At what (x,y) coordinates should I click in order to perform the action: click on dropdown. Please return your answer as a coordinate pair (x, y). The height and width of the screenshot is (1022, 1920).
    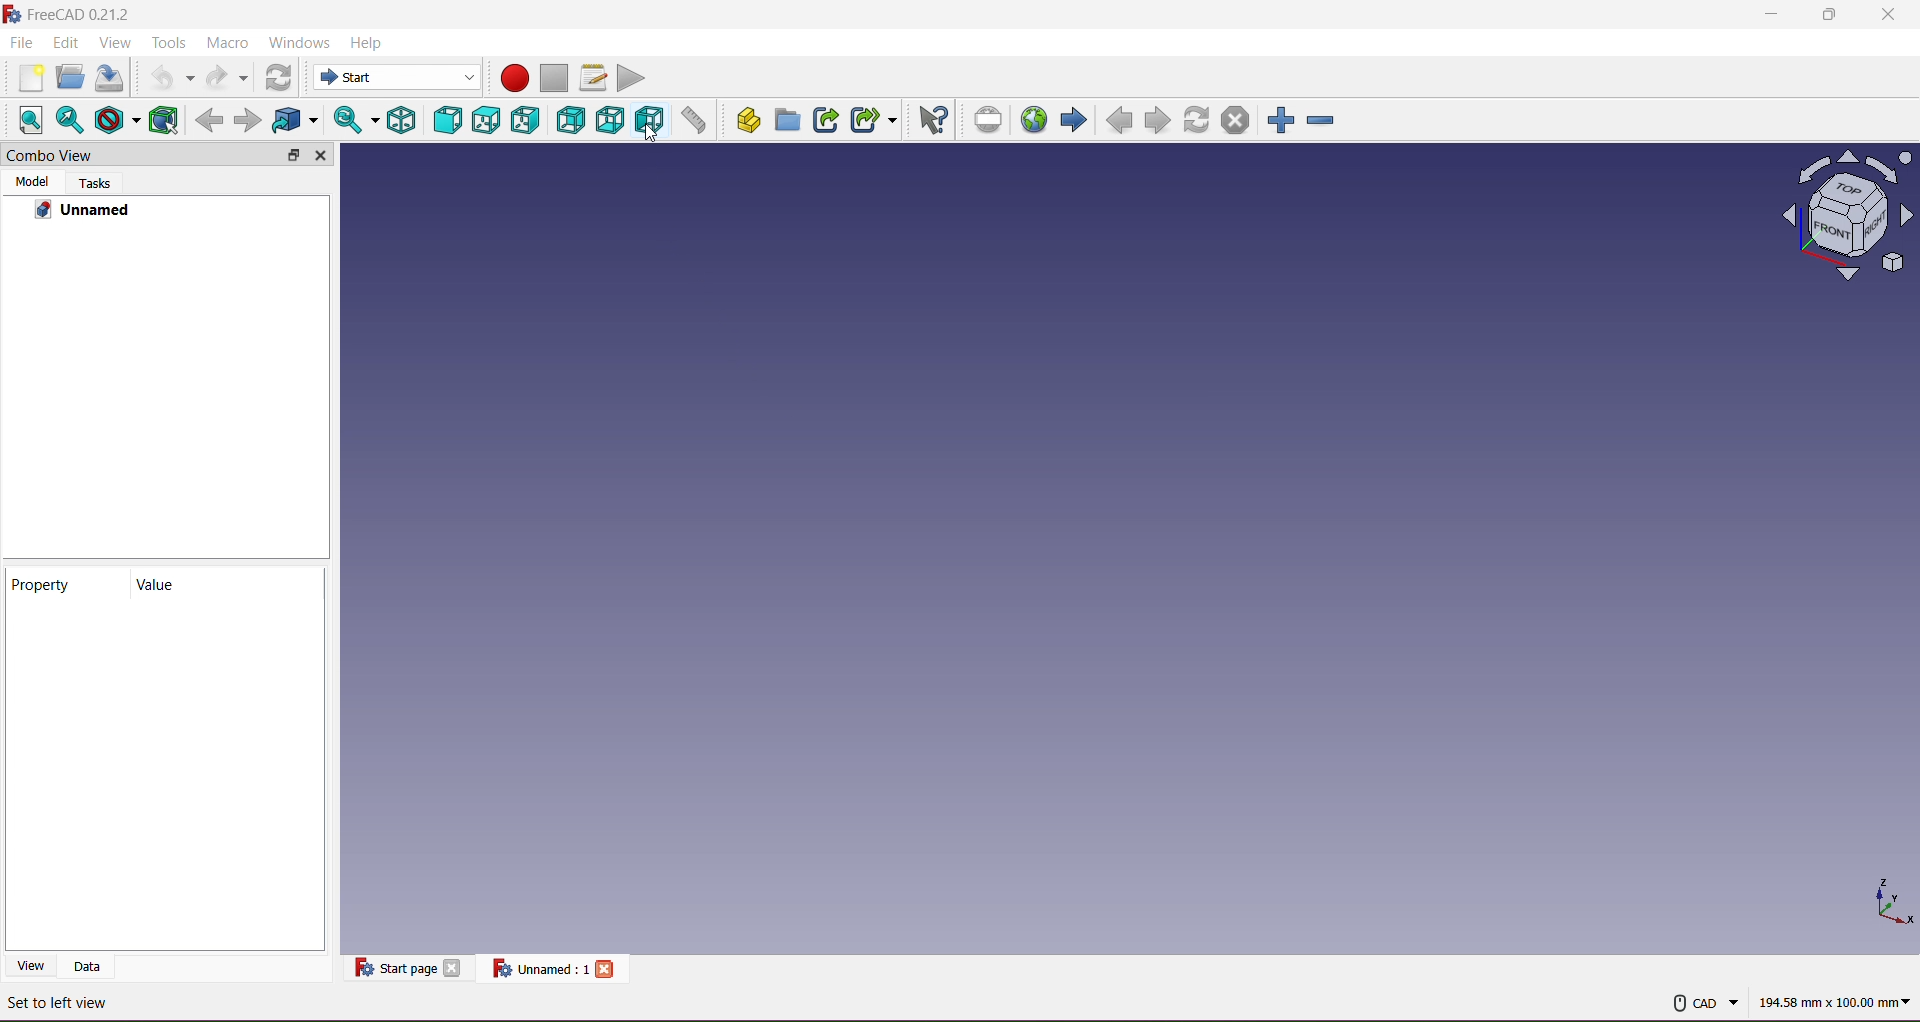
    Looking at the image, I should click on (464, 79).